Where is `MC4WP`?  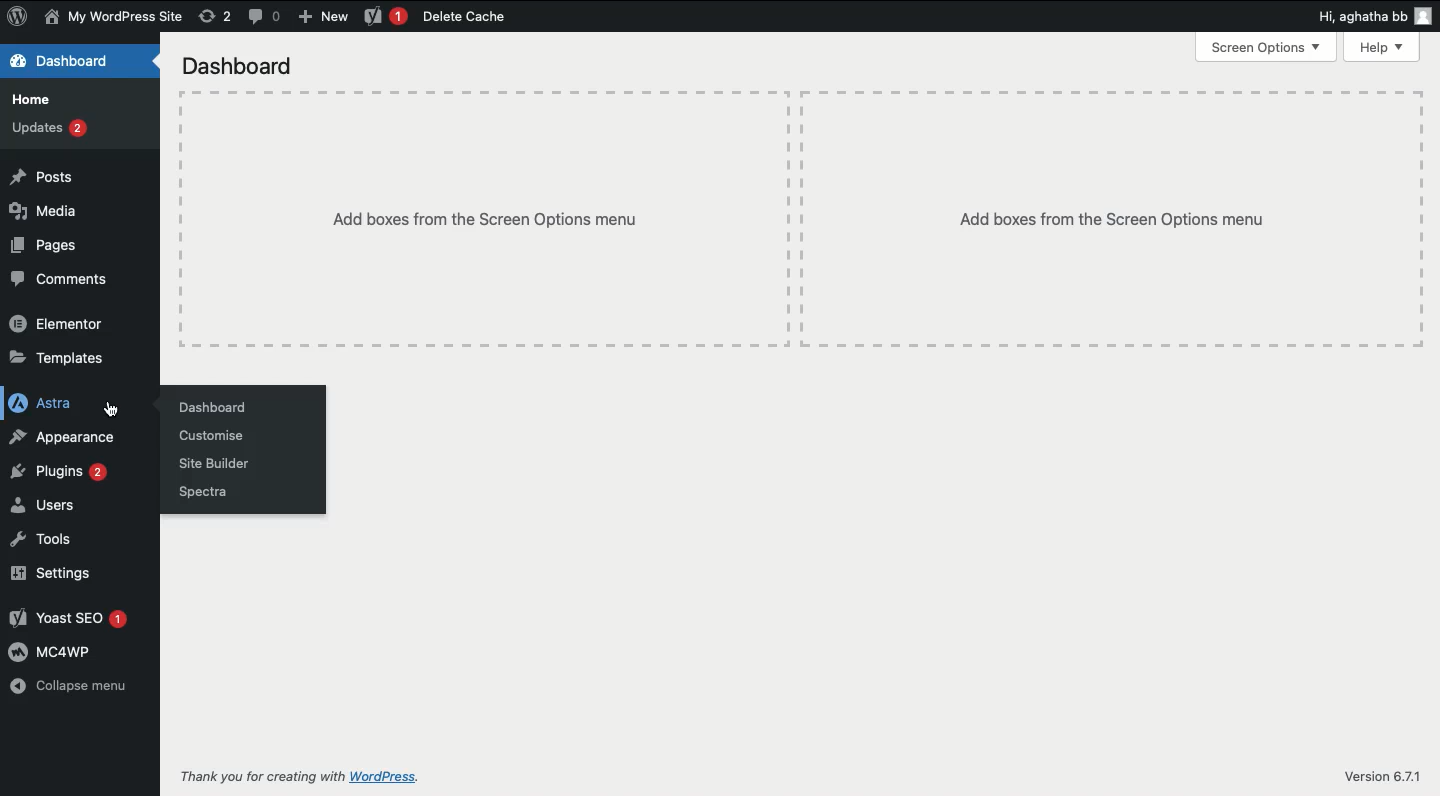 MC4WP is located at coordinates (54, 651).